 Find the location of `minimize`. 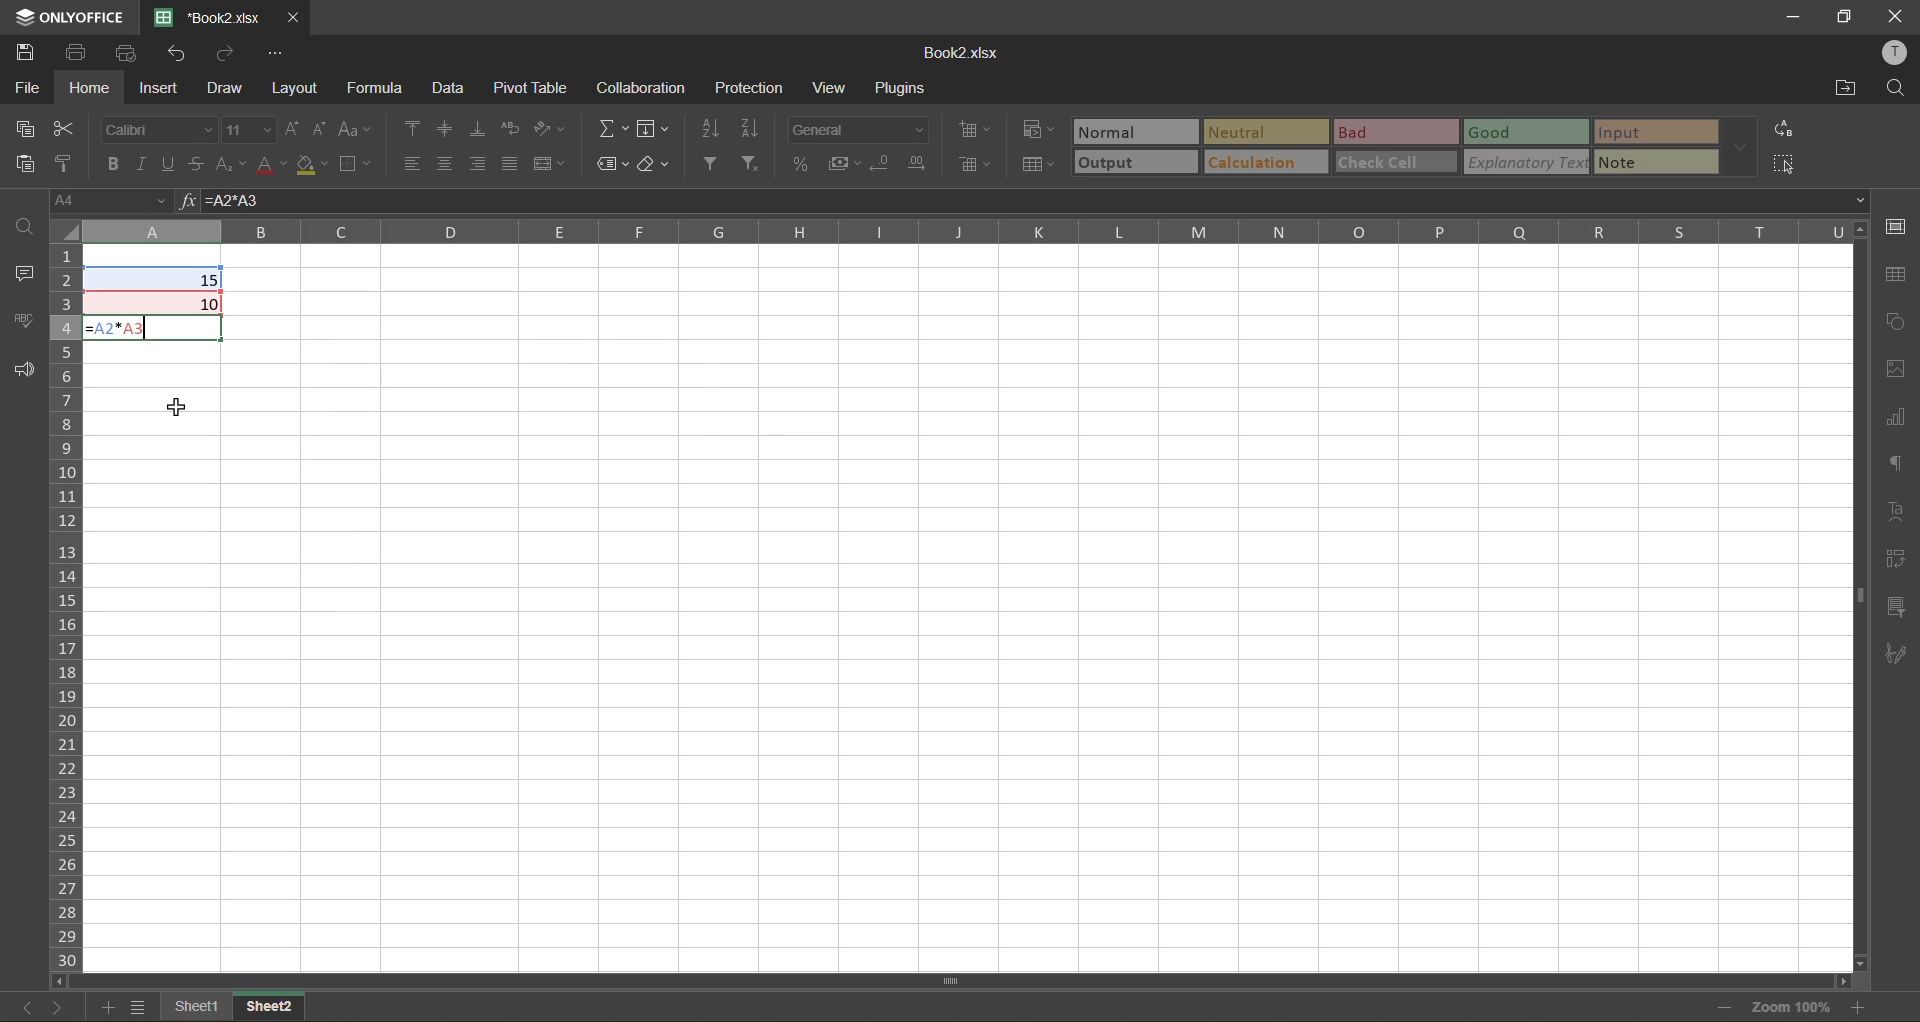

minimize is located at coordinates (1790, 15).